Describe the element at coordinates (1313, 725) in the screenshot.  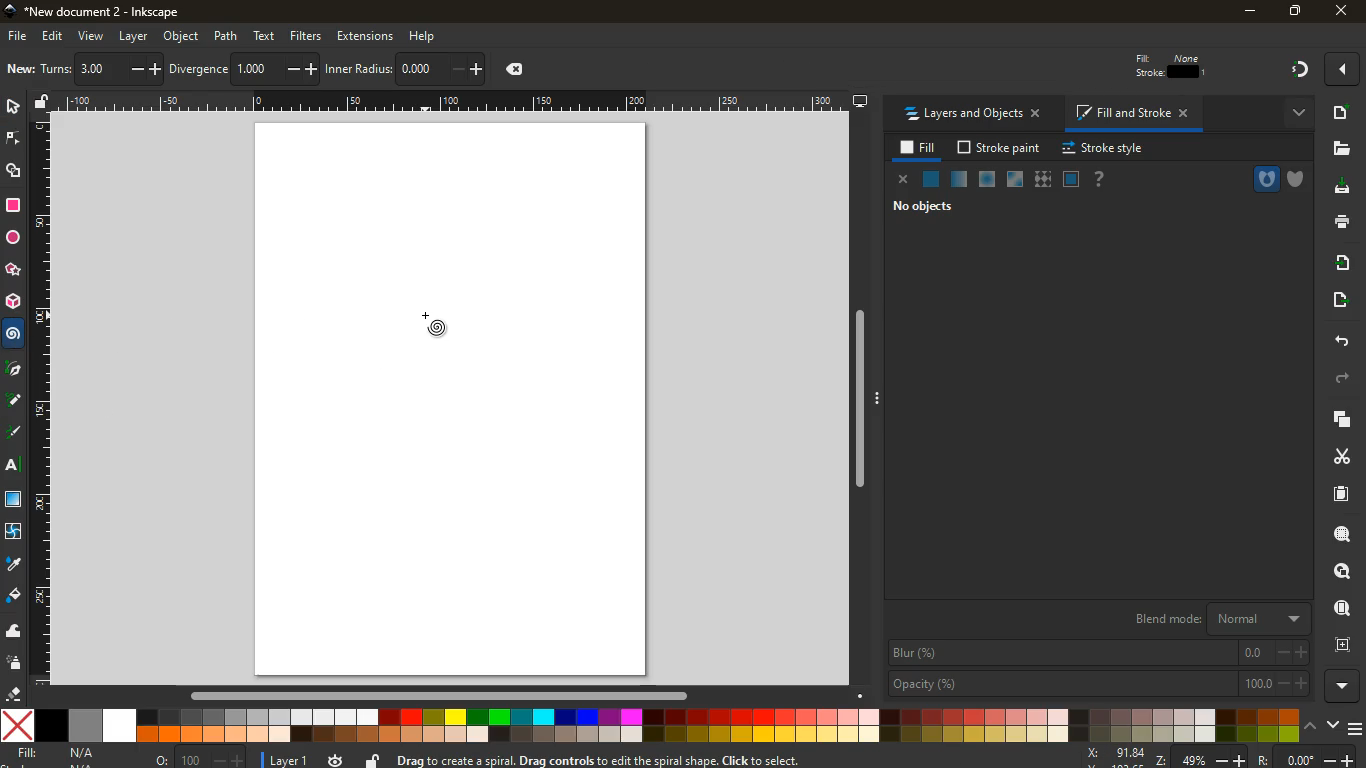
I see `up` at that location.